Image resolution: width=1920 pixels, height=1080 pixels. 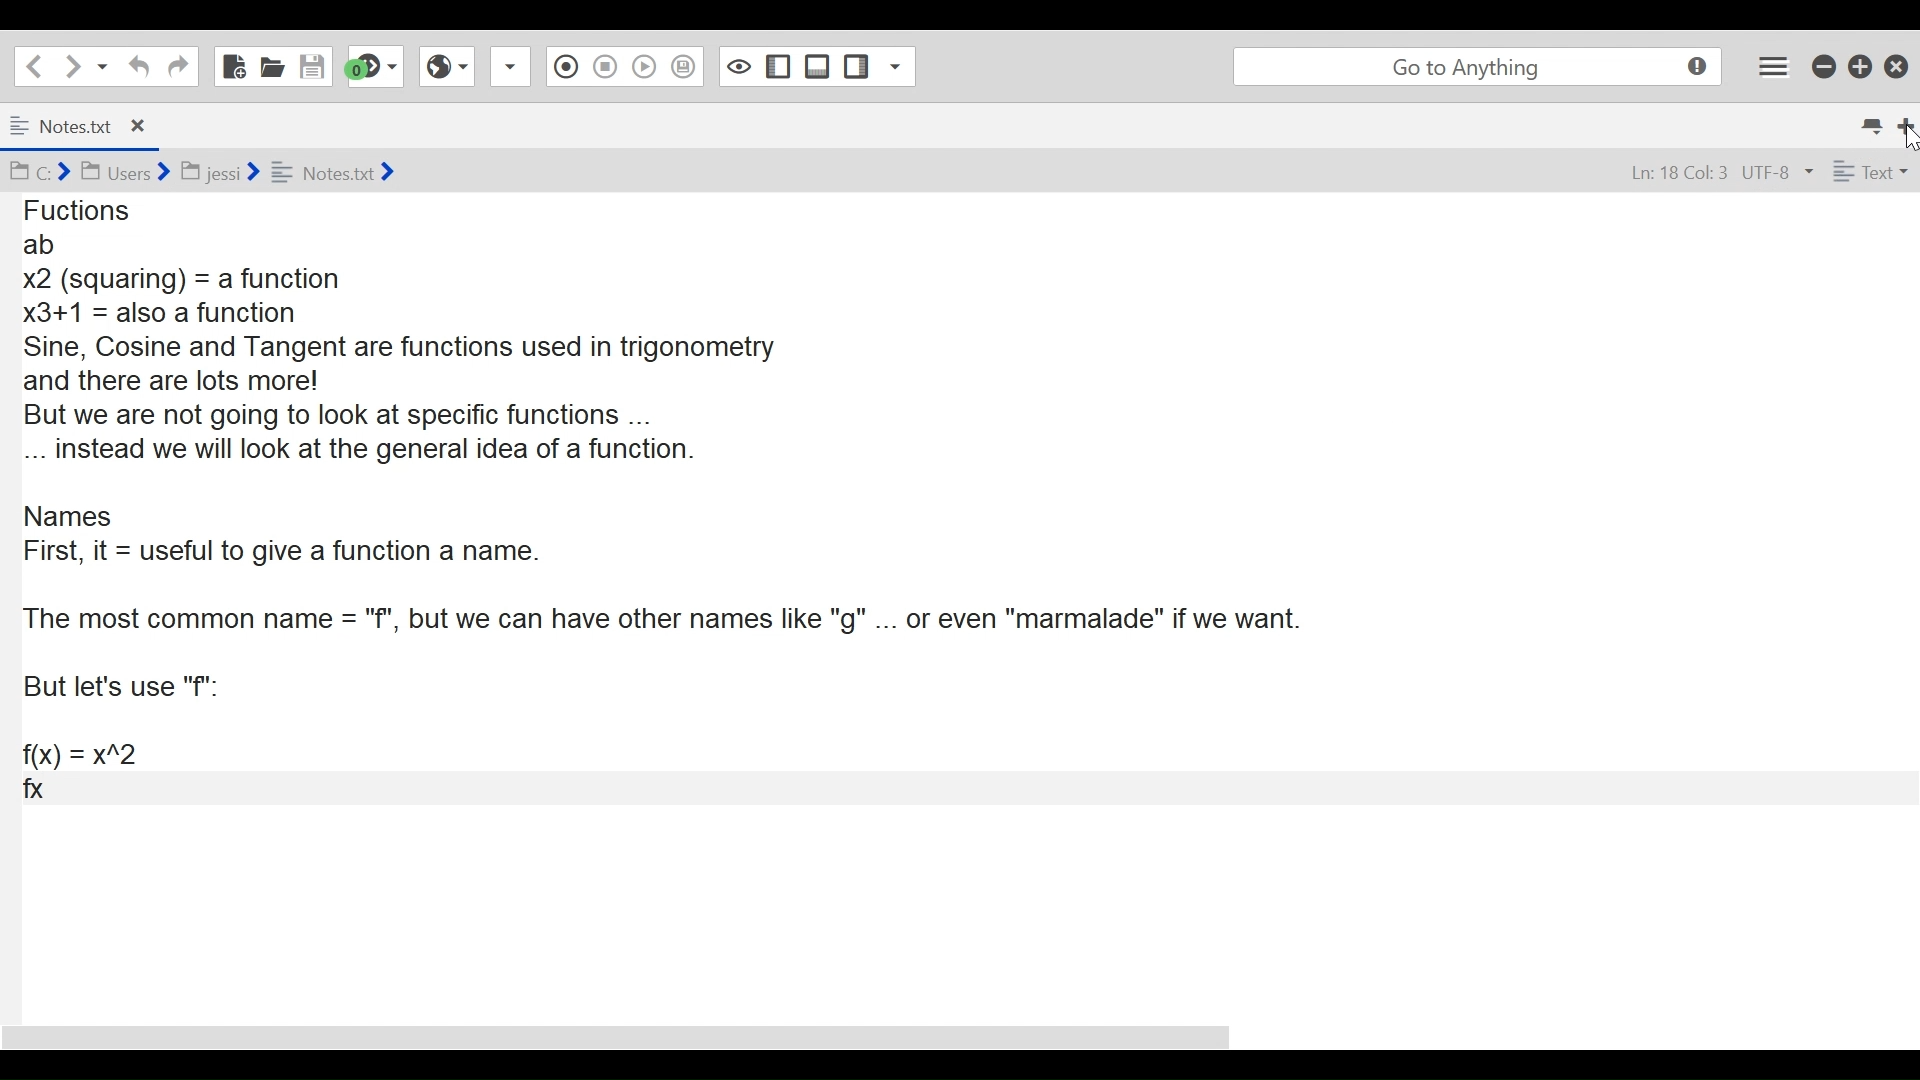 What do you see at coordinates (1673, 174) in the screenshot?
I see `ln:18 col:3` at bounding box center [1673, 174].